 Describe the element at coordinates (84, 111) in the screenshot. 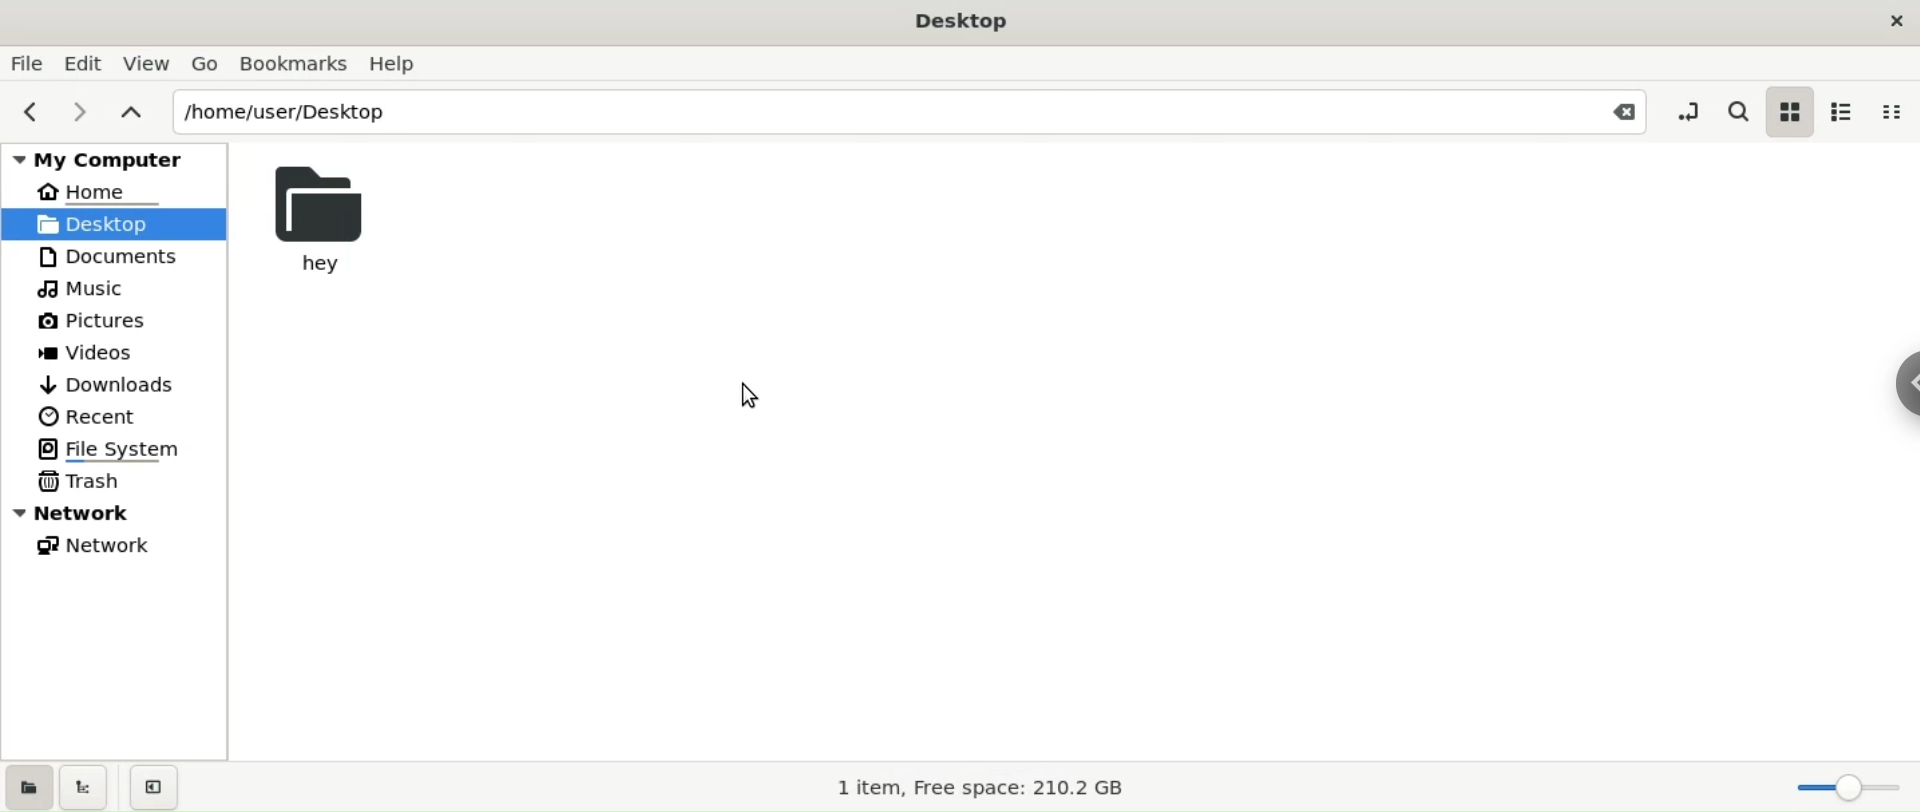

I see `next` at that location.